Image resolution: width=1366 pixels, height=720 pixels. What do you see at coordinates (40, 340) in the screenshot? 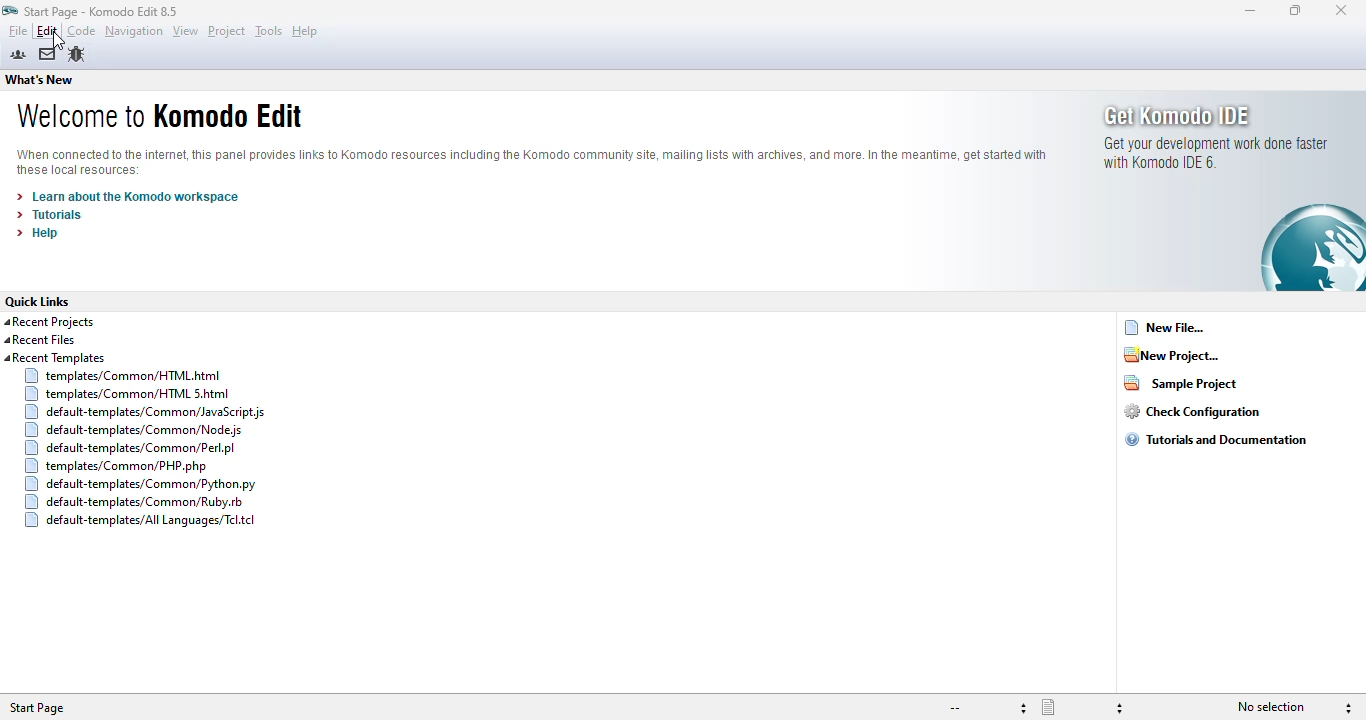
I see `recent files` at bounding box center [40, 340].